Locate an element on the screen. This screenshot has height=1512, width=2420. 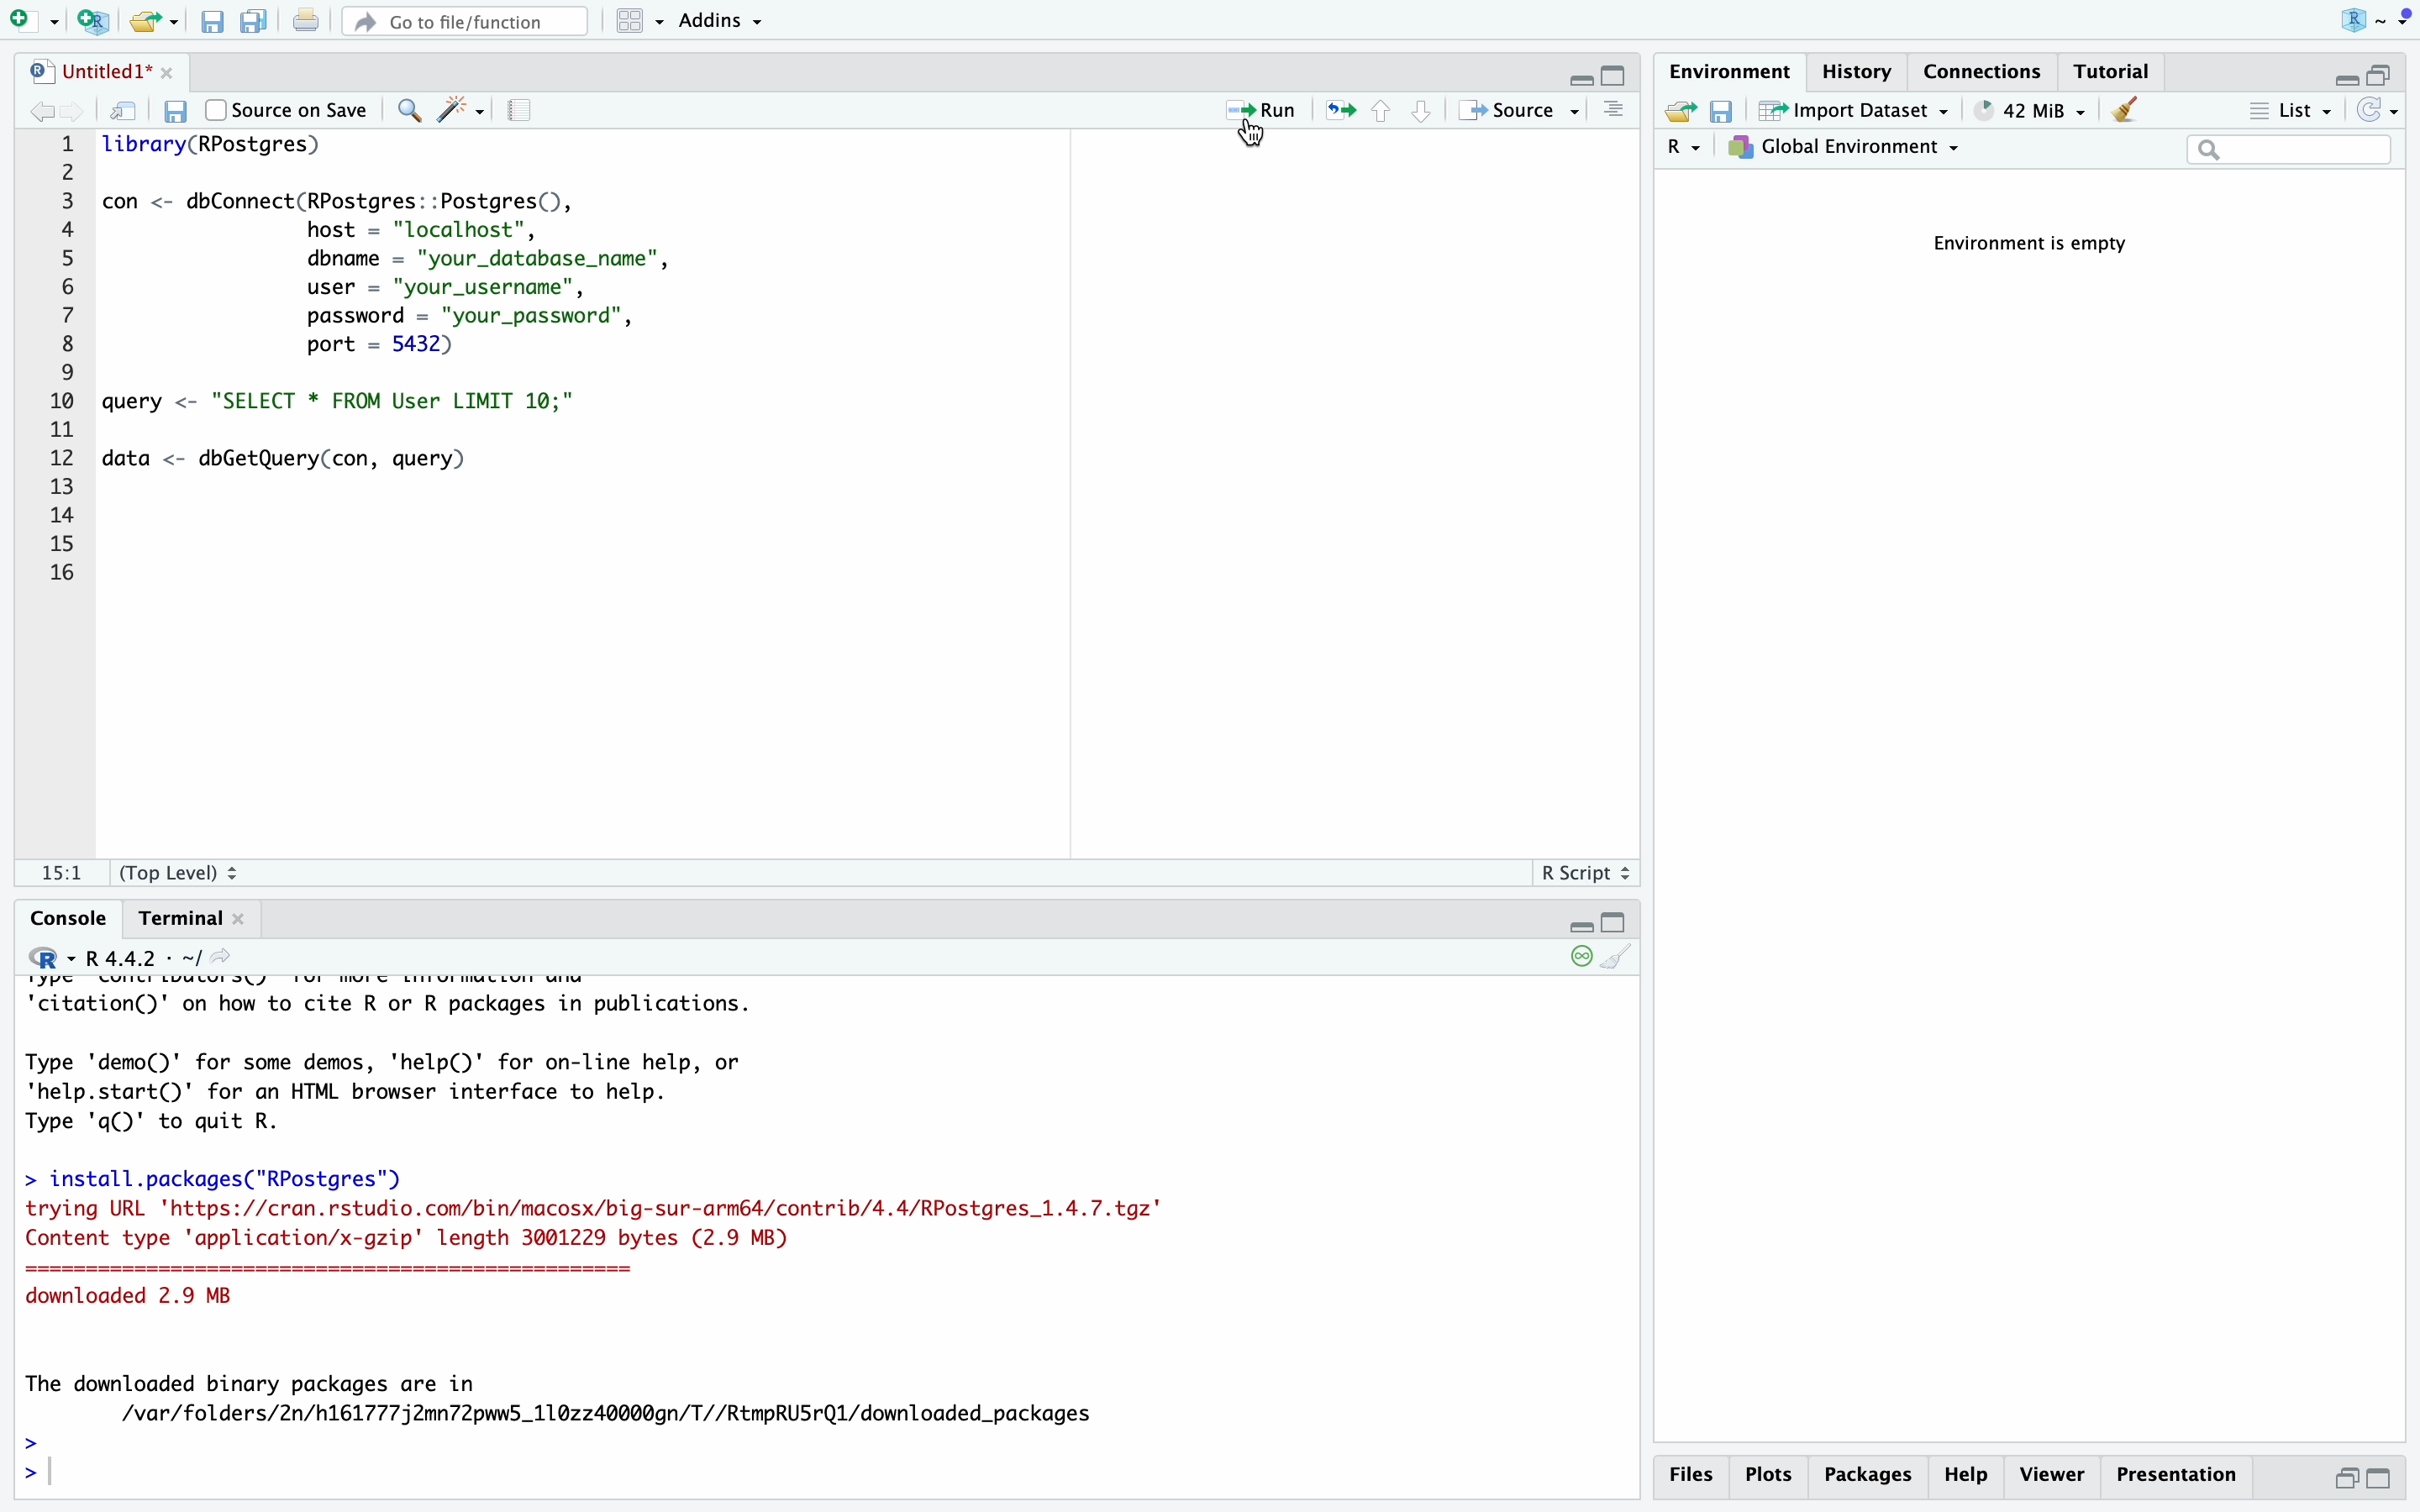
history is located at coordinates (1865, 69).